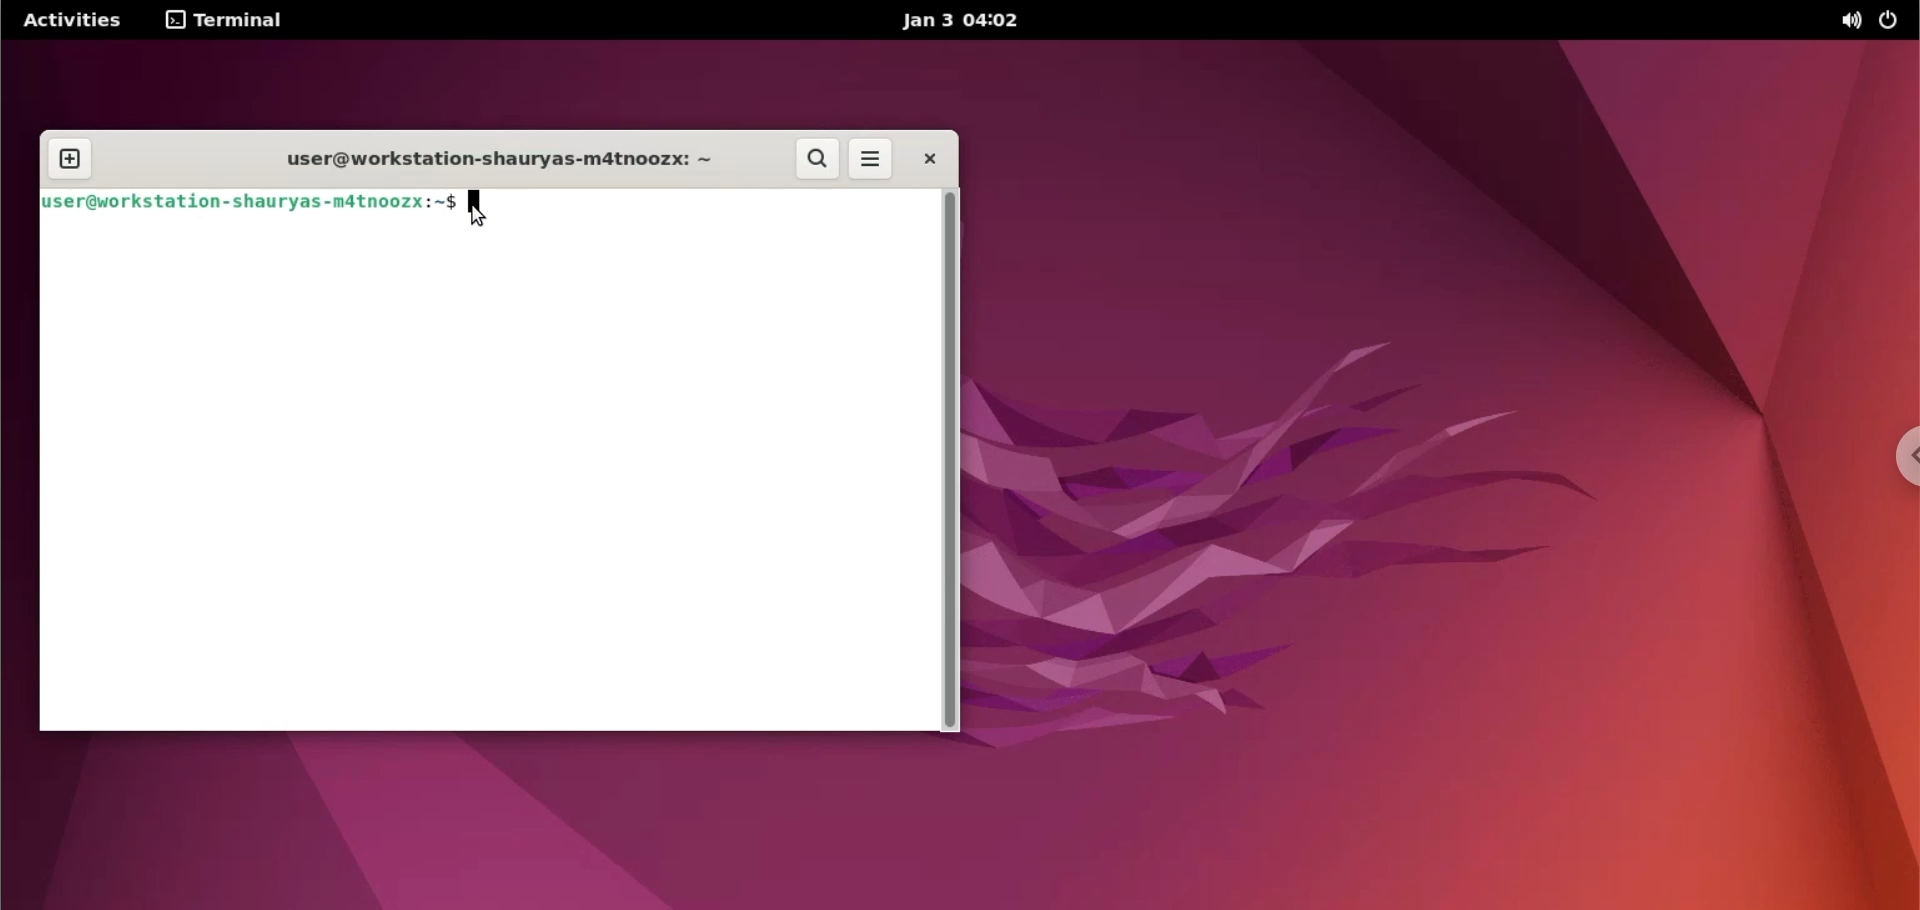 Image resolution: width=1920 pixels, height=910 pixels. What do you see at coordinates (949, 461) in the screenshot?
I see `scrollbar` at bounding box center [949, 461].